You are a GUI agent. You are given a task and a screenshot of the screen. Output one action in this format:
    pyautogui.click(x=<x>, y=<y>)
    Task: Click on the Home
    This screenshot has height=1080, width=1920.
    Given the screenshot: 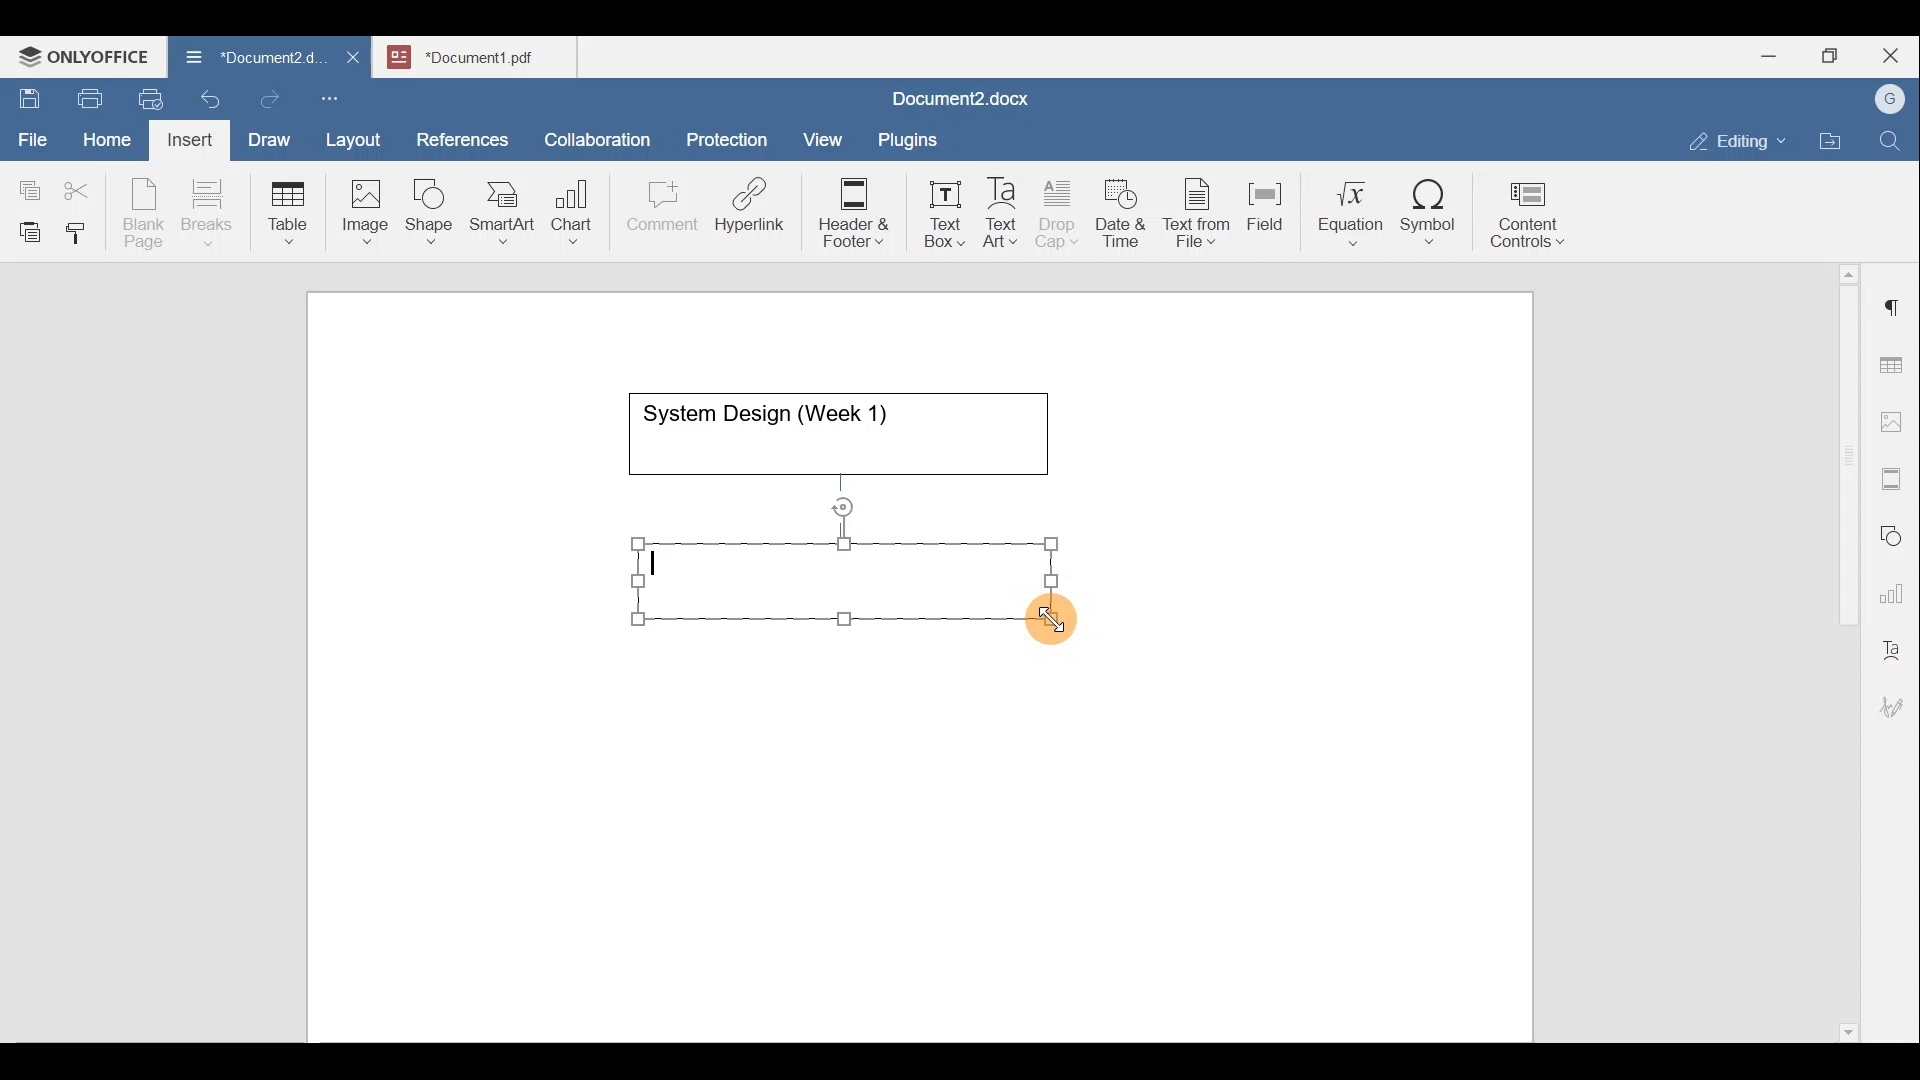 What is the action you would take?
    pyautogui.click(x=108, y=138)
    